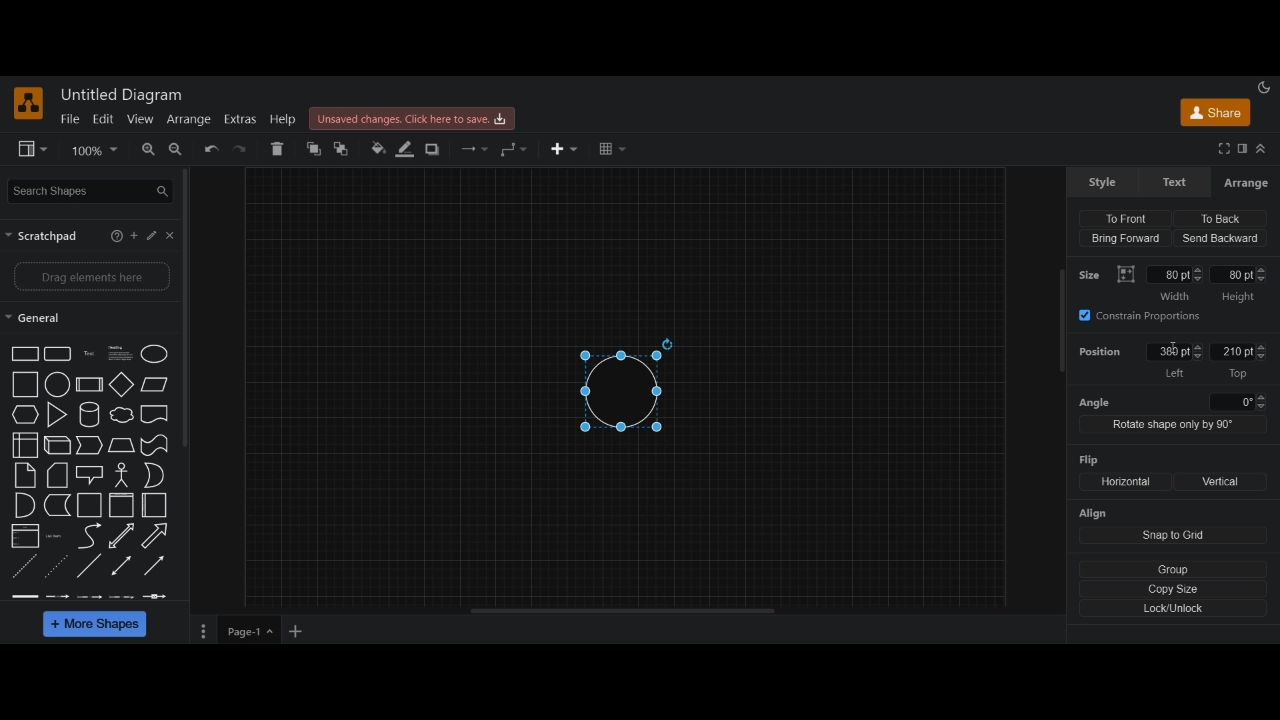  Describe the element at coordinates (156, 235) in the screenshot. I see `help` at that location.